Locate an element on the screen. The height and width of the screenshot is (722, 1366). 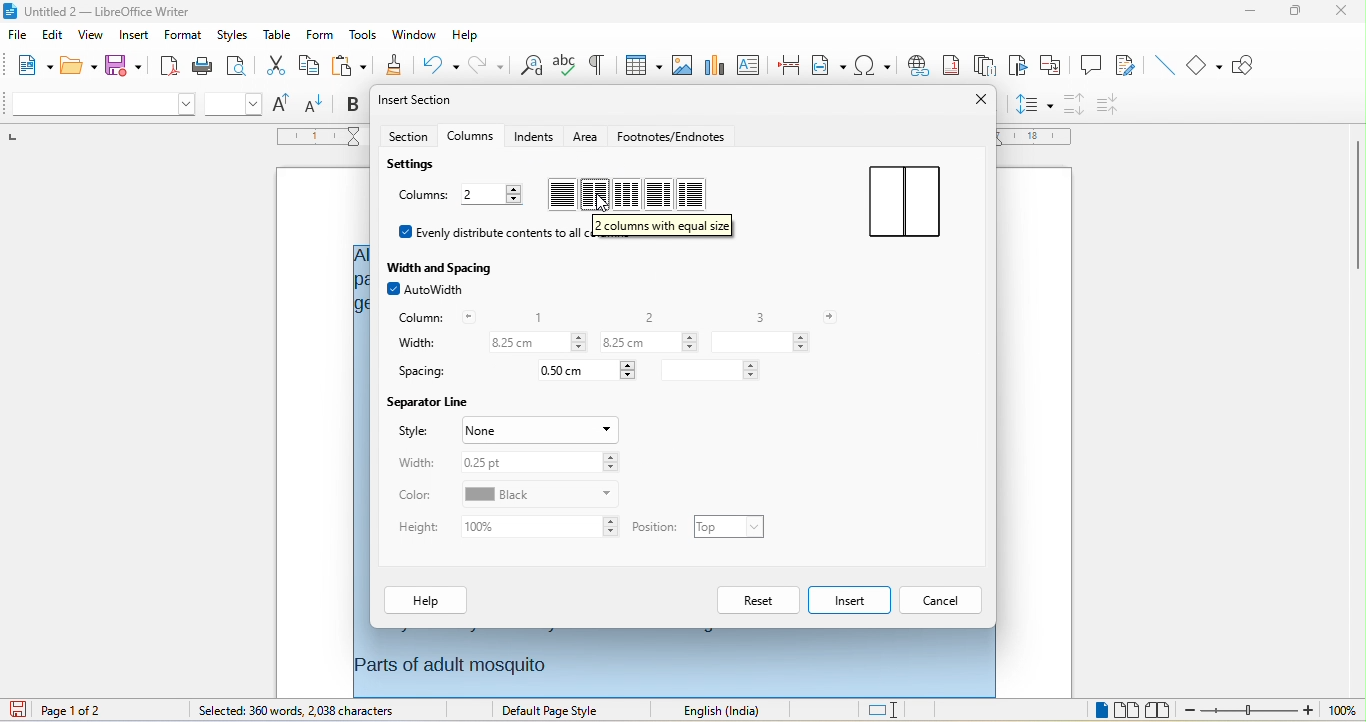
help is located at coordinates (427, 601).